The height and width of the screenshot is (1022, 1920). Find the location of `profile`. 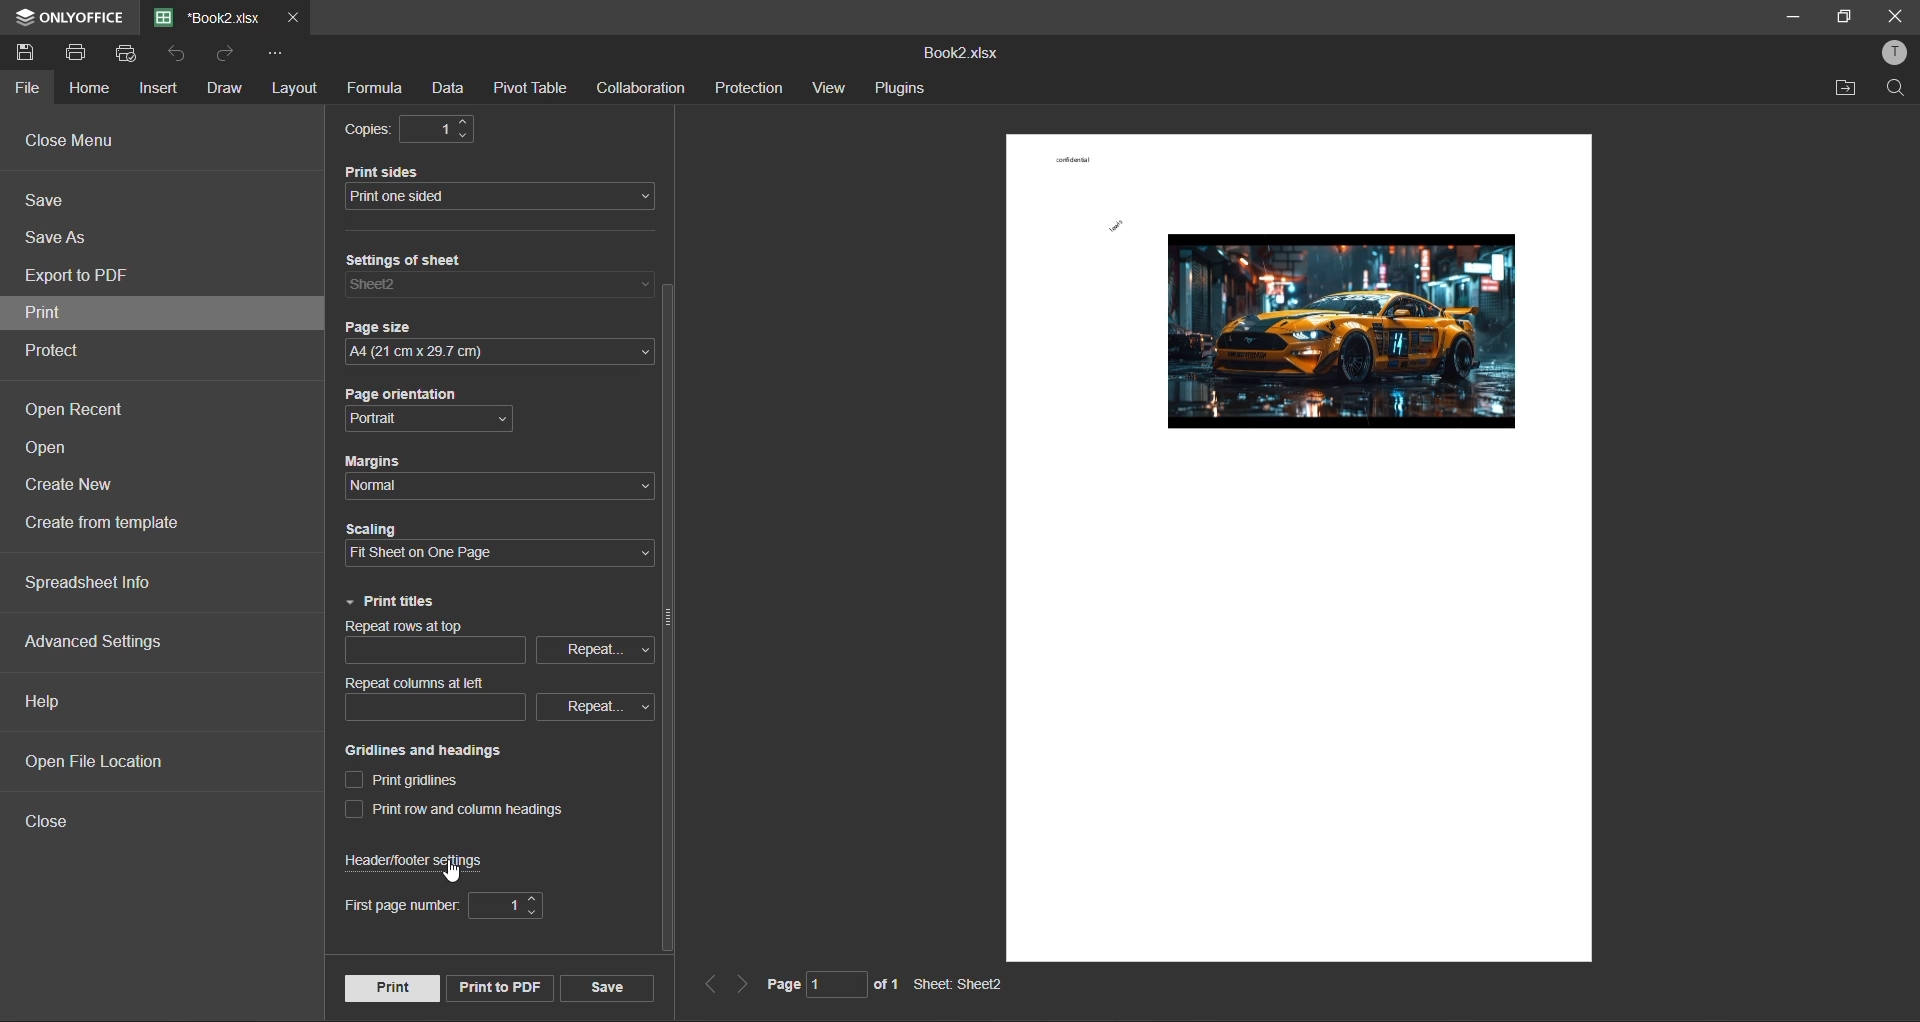

profile is located at coordinates (1896, 52).